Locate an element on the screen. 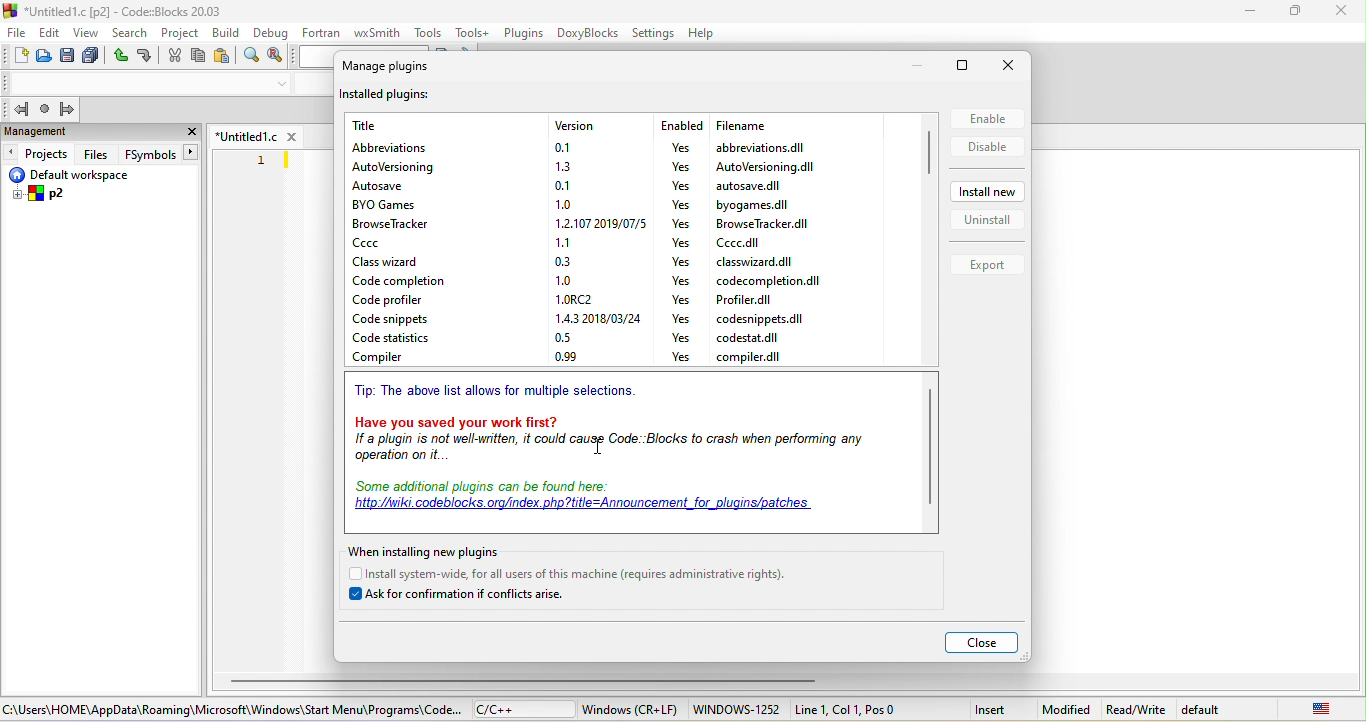 This screenshot has height=722, width=1366. new is located at coordinates (17, 55).